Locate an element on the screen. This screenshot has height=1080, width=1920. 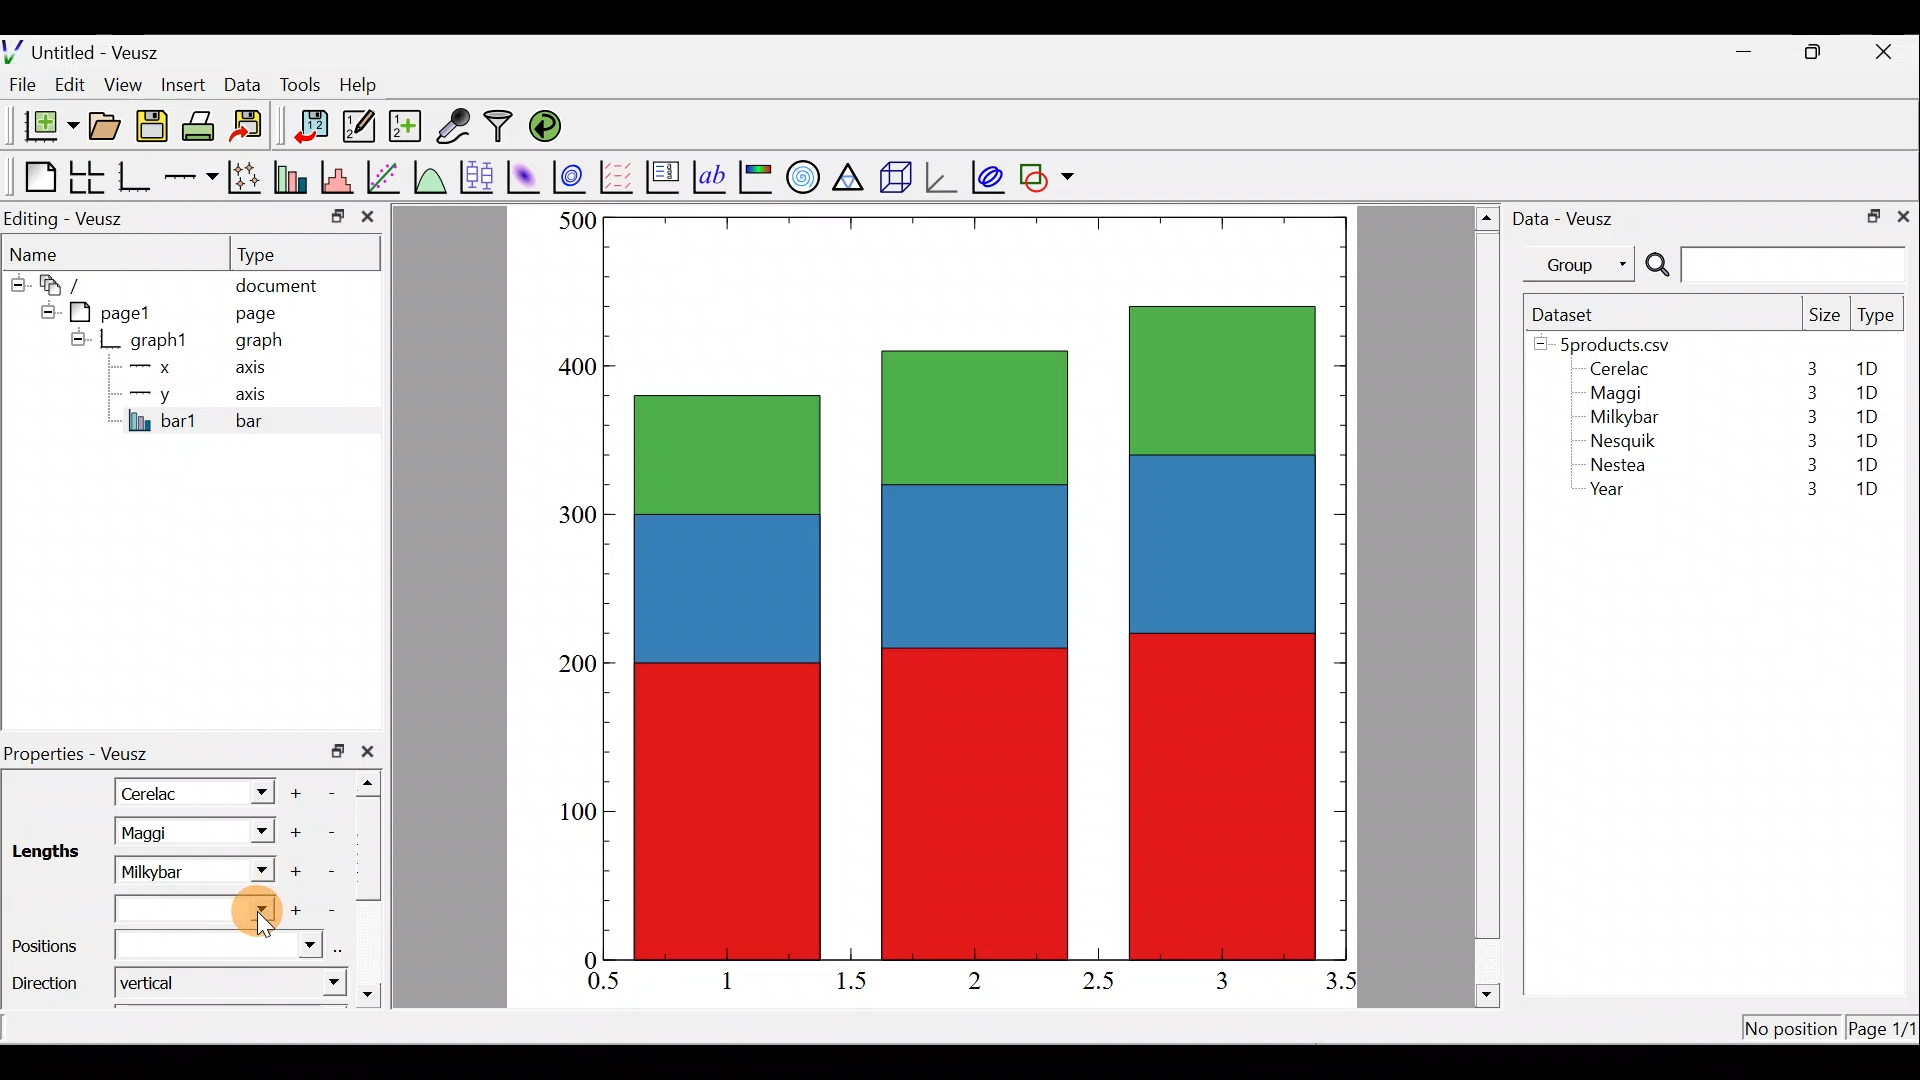
minimize is located at coordinates (1754, 50).